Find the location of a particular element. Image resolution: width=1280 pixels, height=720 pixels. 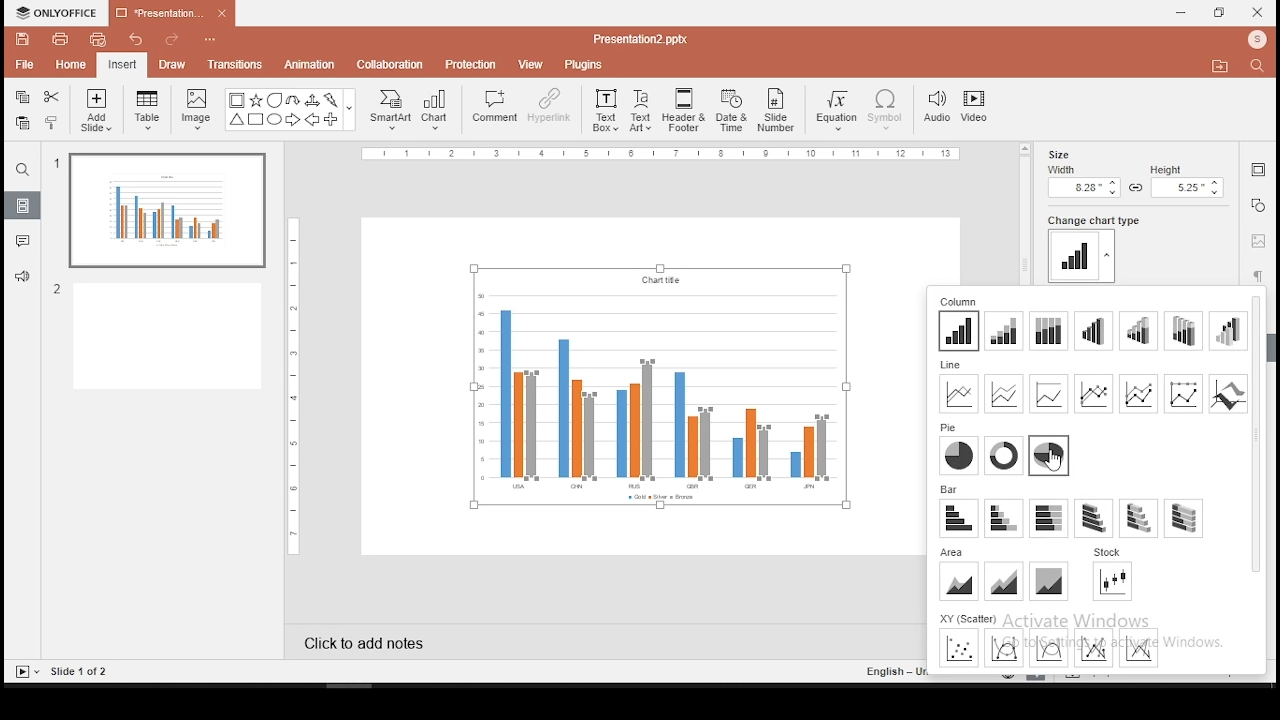

xy scatter 2 is located at coordinates (1004, 648).